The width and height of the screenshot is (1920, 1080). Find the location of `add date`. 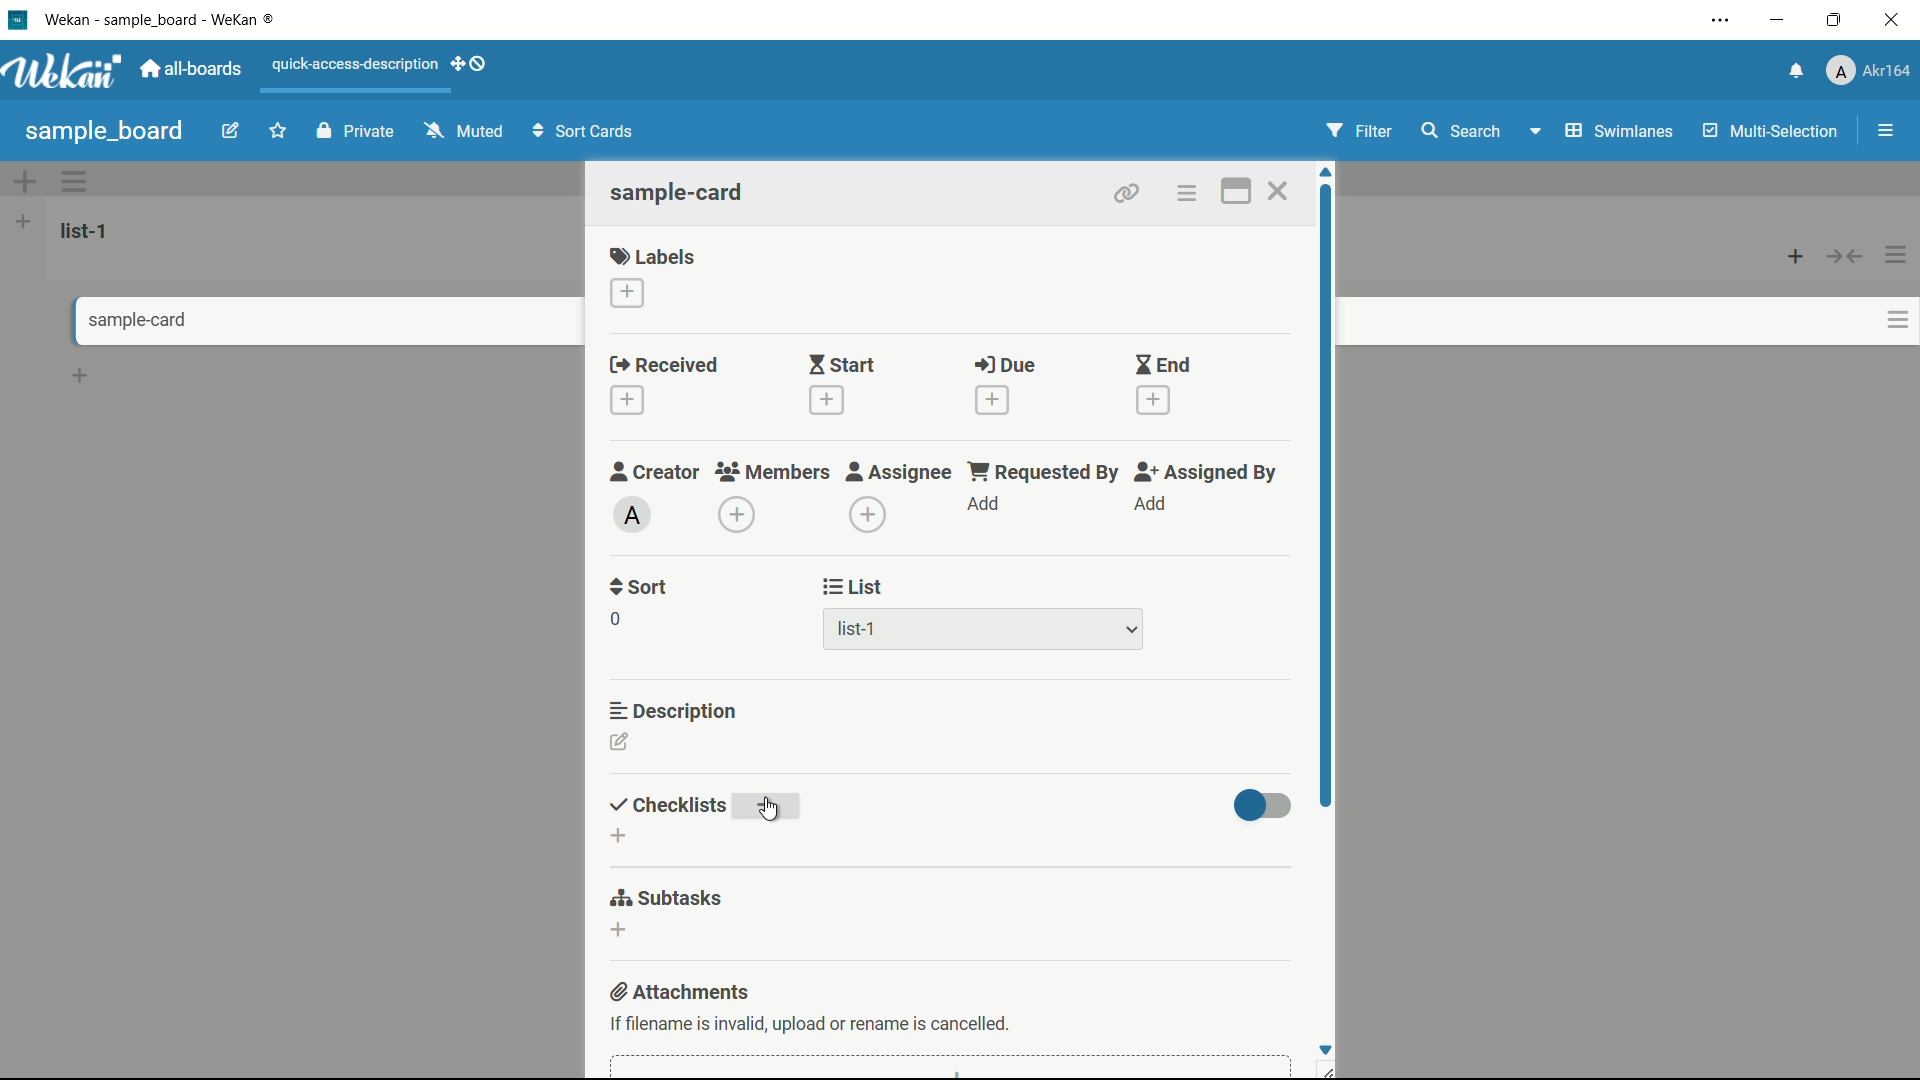

add date is located at coordinates (991, 400).